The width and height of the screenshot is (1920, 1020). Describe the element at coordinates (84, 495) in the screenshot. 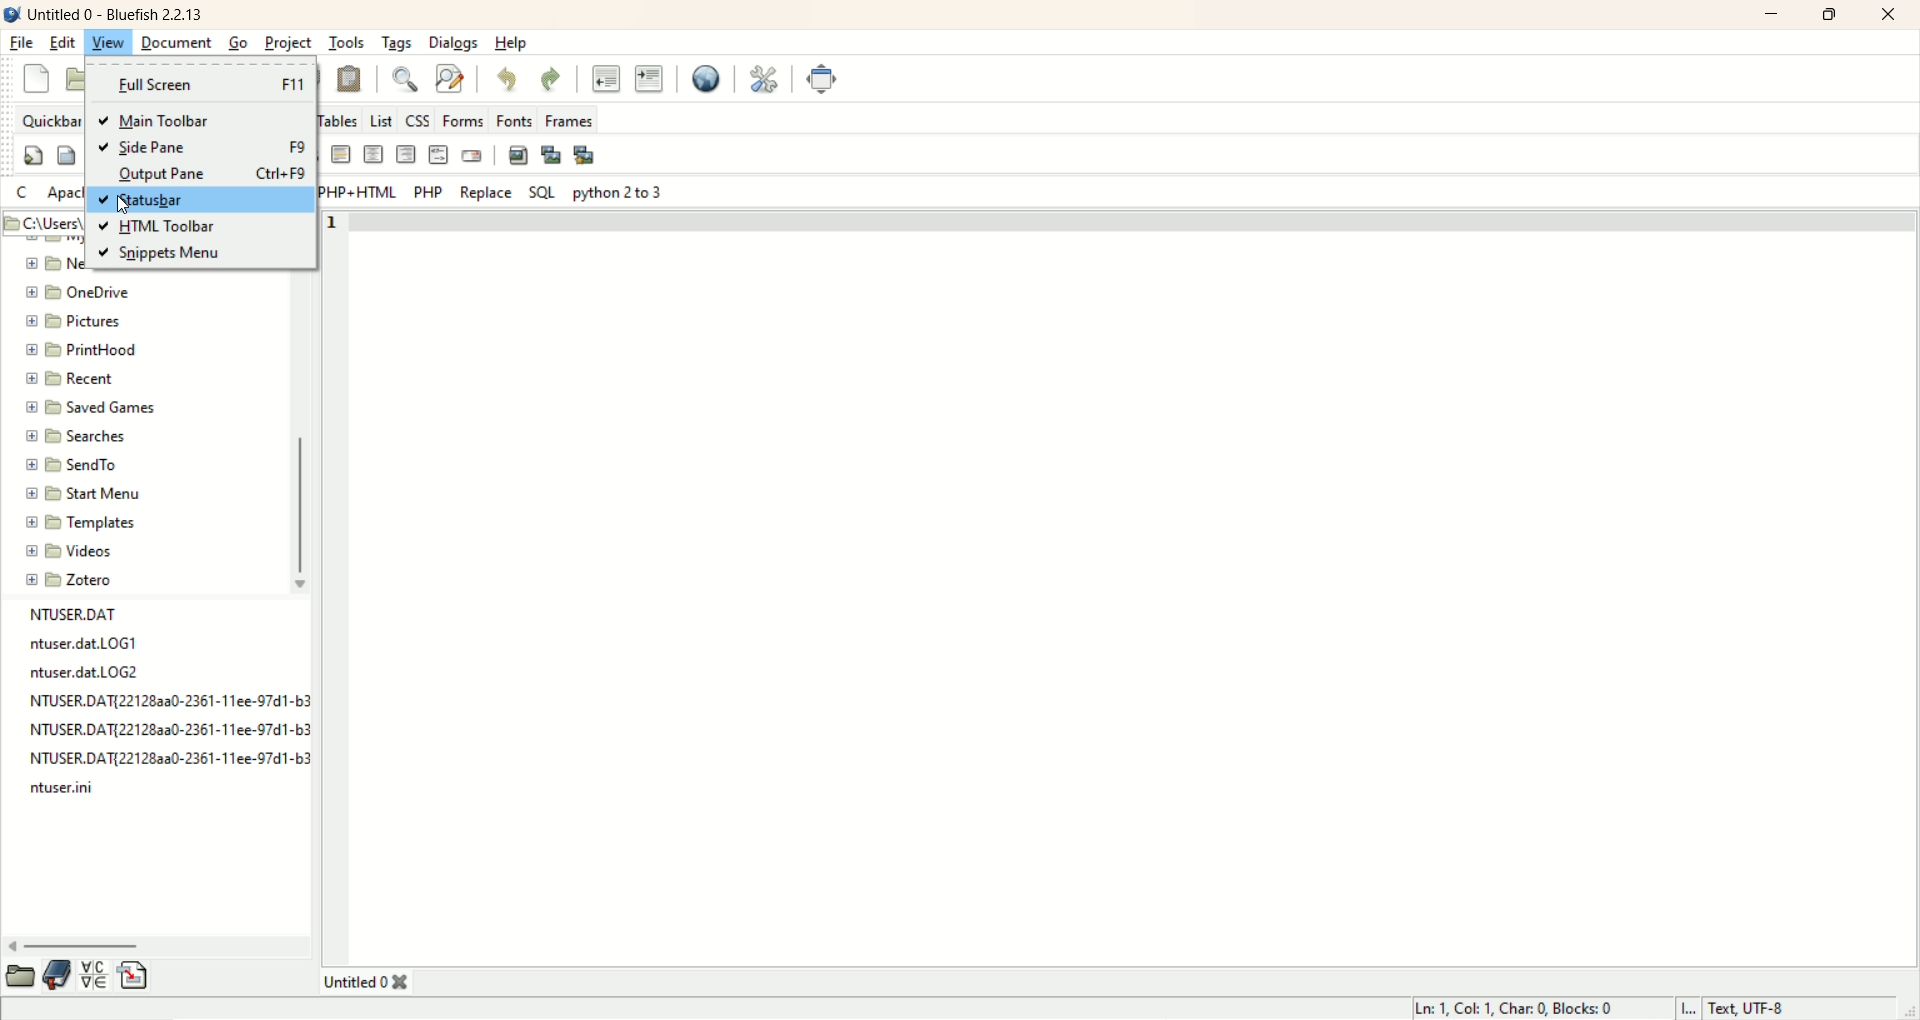

I see `start menu` at that location.